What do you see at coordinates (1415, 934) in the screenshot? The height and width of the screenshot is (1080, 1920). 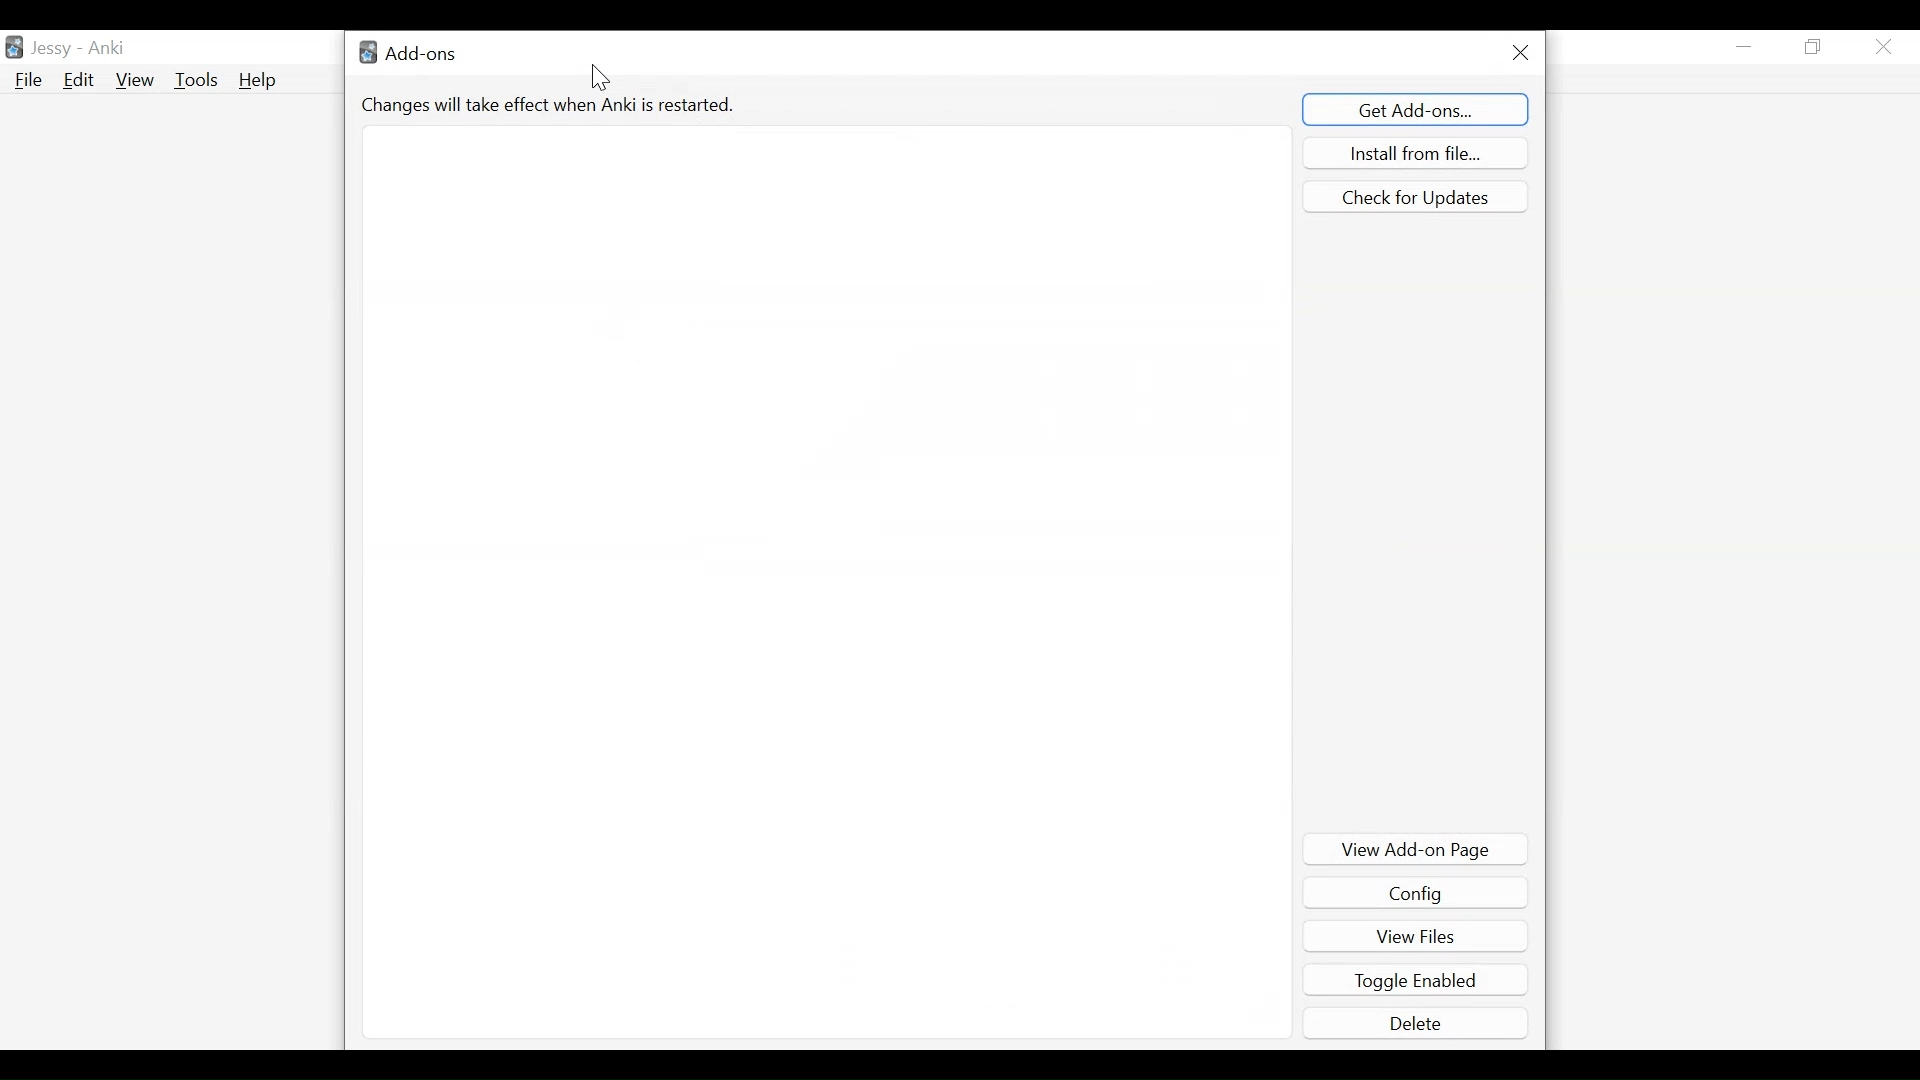 I see `View Files` at bounding box center [1415, 934].